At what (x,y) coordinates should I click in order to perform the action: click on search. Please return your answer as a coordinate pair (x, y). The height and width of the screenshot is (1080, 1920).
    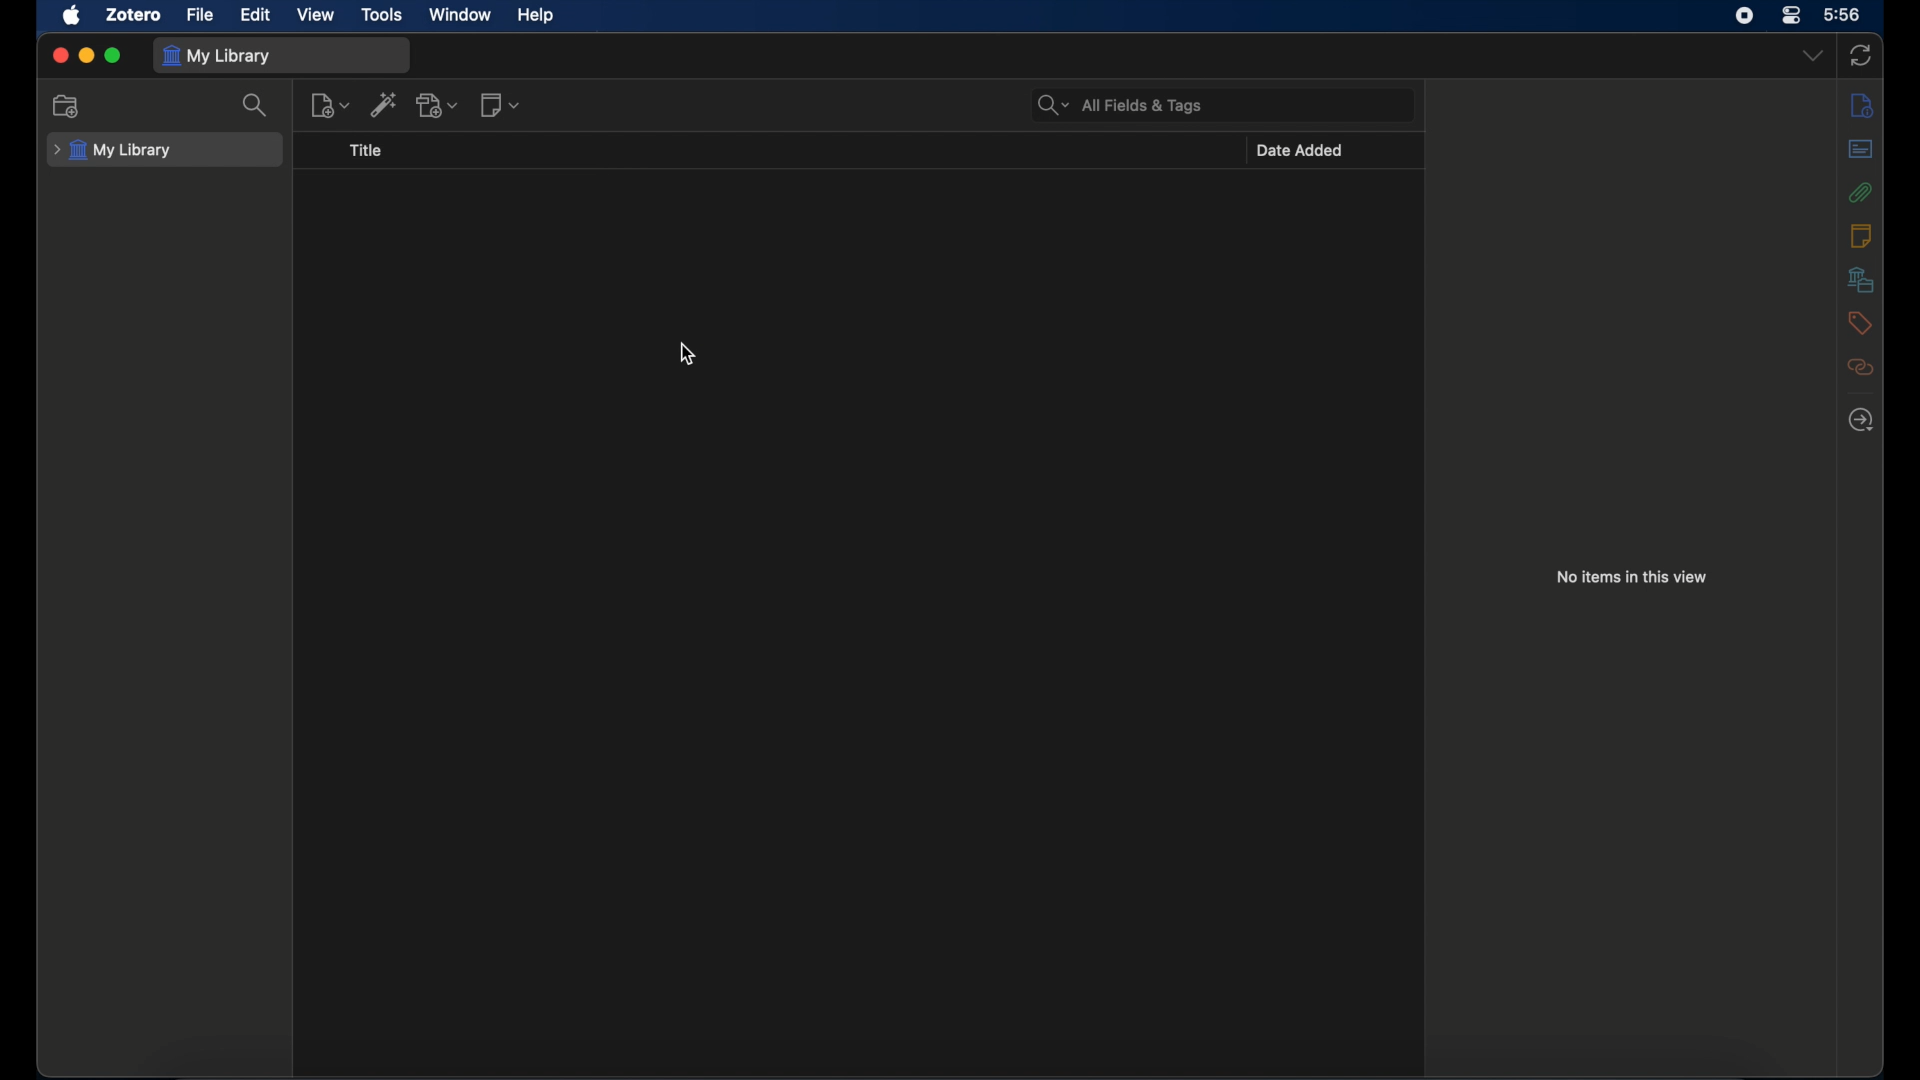
    Looking at the image, I should click on (256, 106).